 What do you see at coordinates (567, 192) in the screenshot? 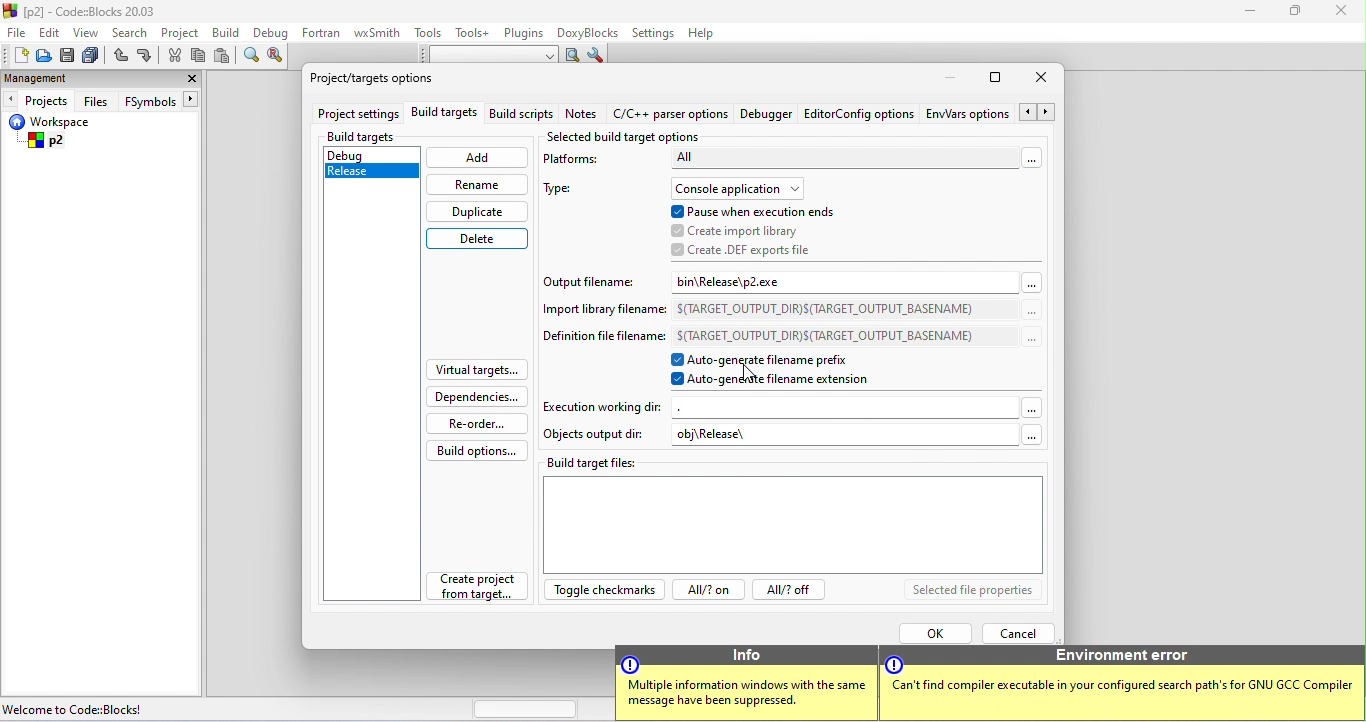
I see `type` at bounding box center [567, 192].